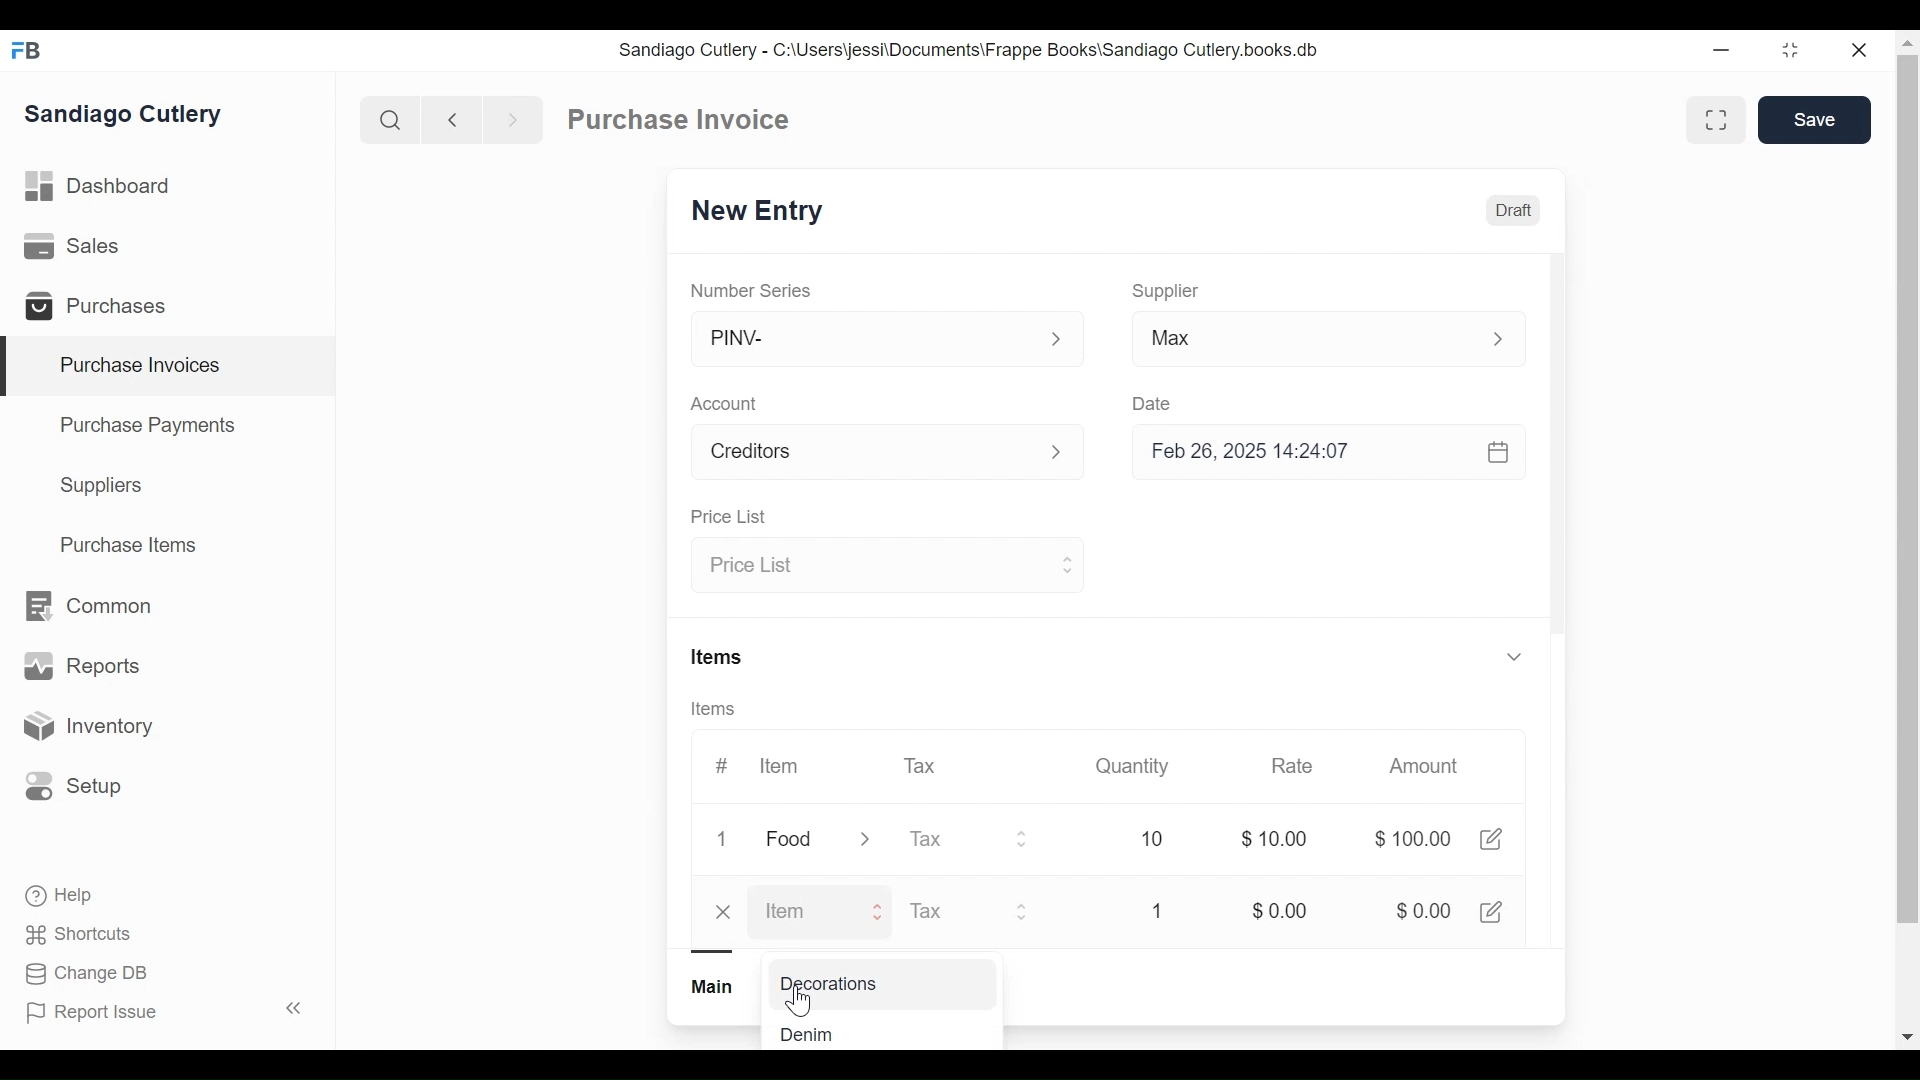 The width and height of the screenshot is (1920, 1080). Describe the element at coordinates (724, 841) in the screenshot. I see `1` at that location.